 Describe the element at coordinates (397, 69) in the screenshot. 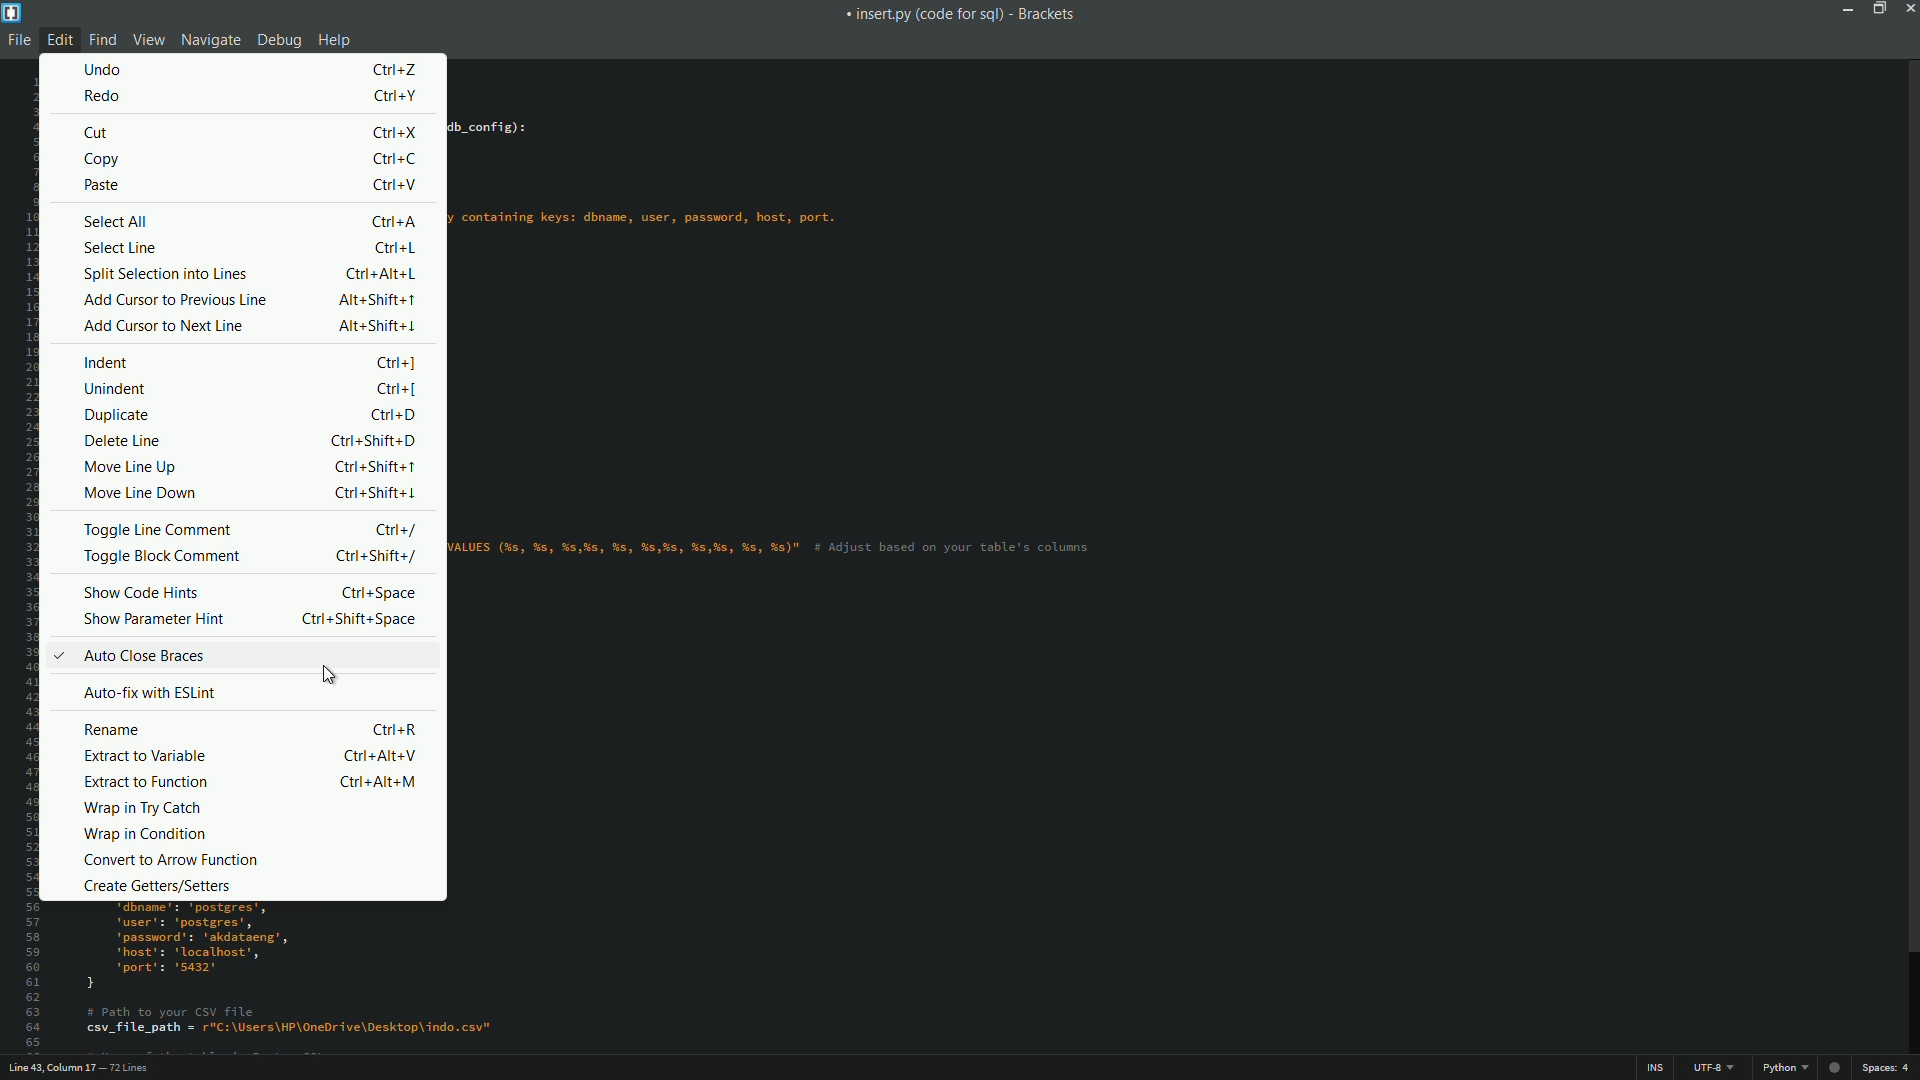

I see `keyboard shortcut` at that location.